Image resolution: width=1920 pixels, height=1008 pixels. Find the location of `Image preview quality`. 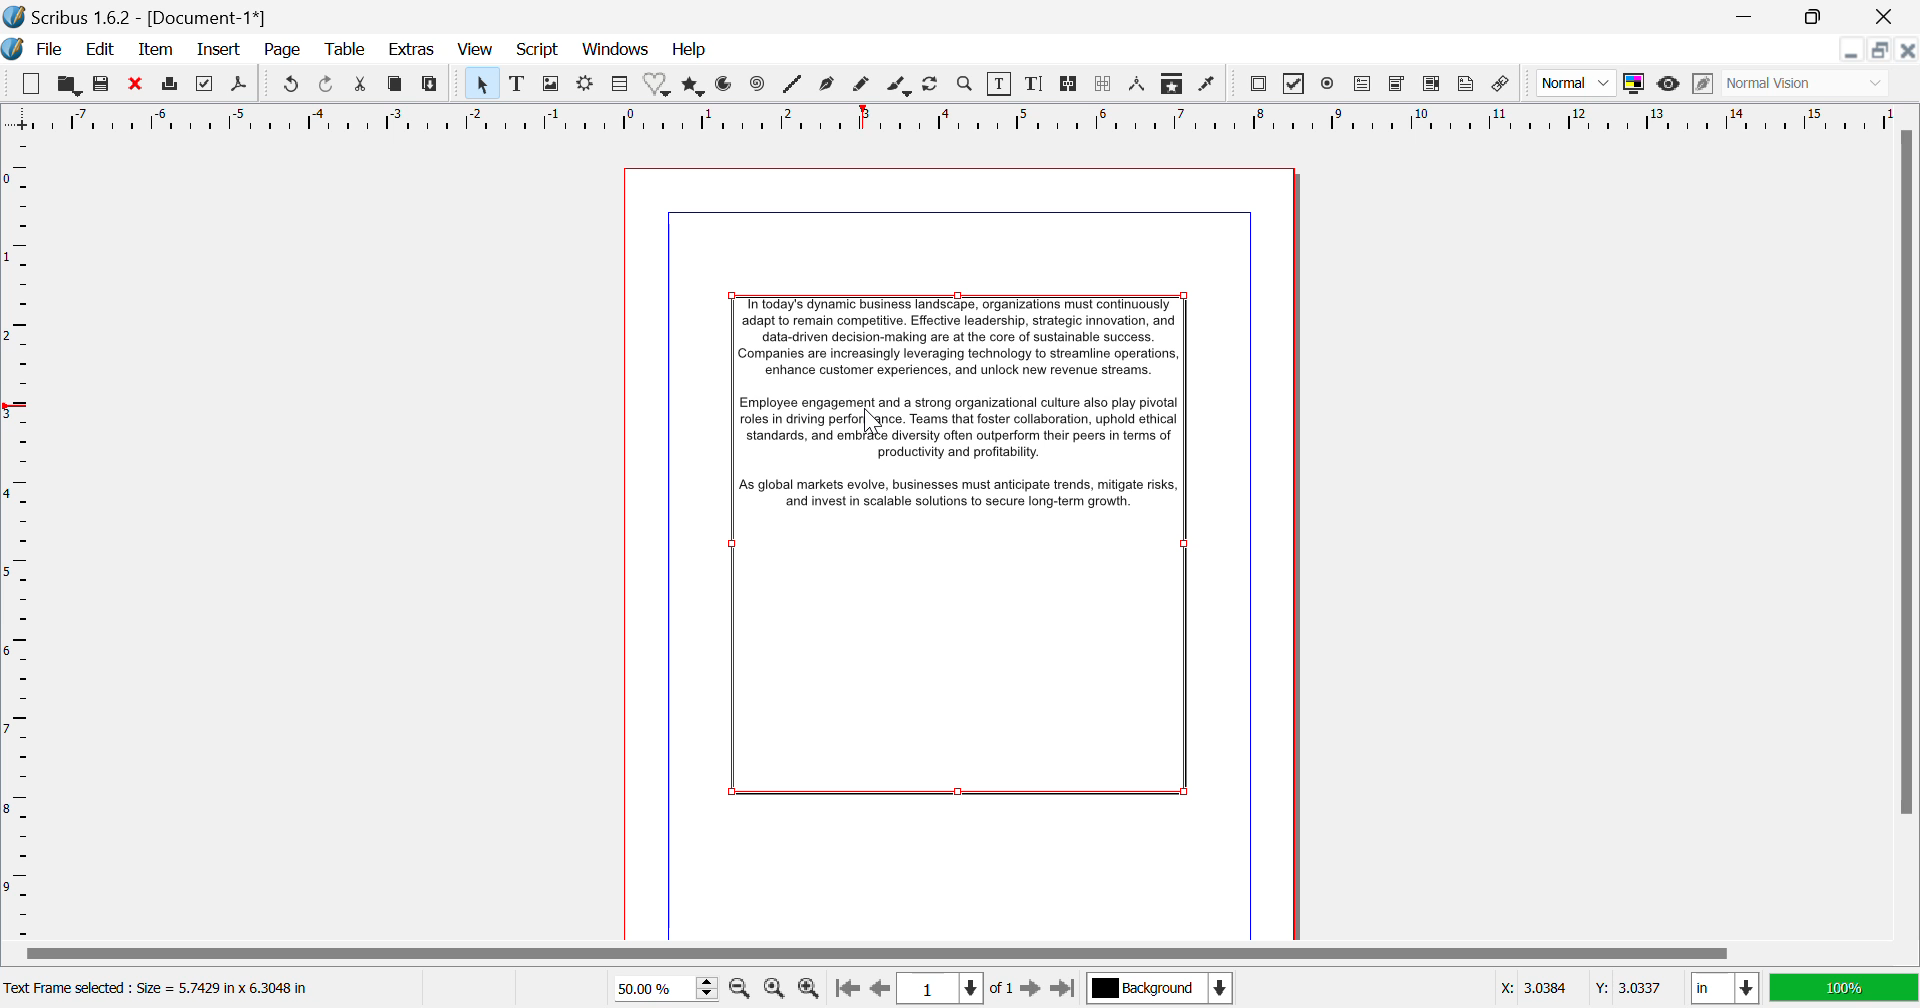

Image preview quality is located at coordinates (1578, 83).